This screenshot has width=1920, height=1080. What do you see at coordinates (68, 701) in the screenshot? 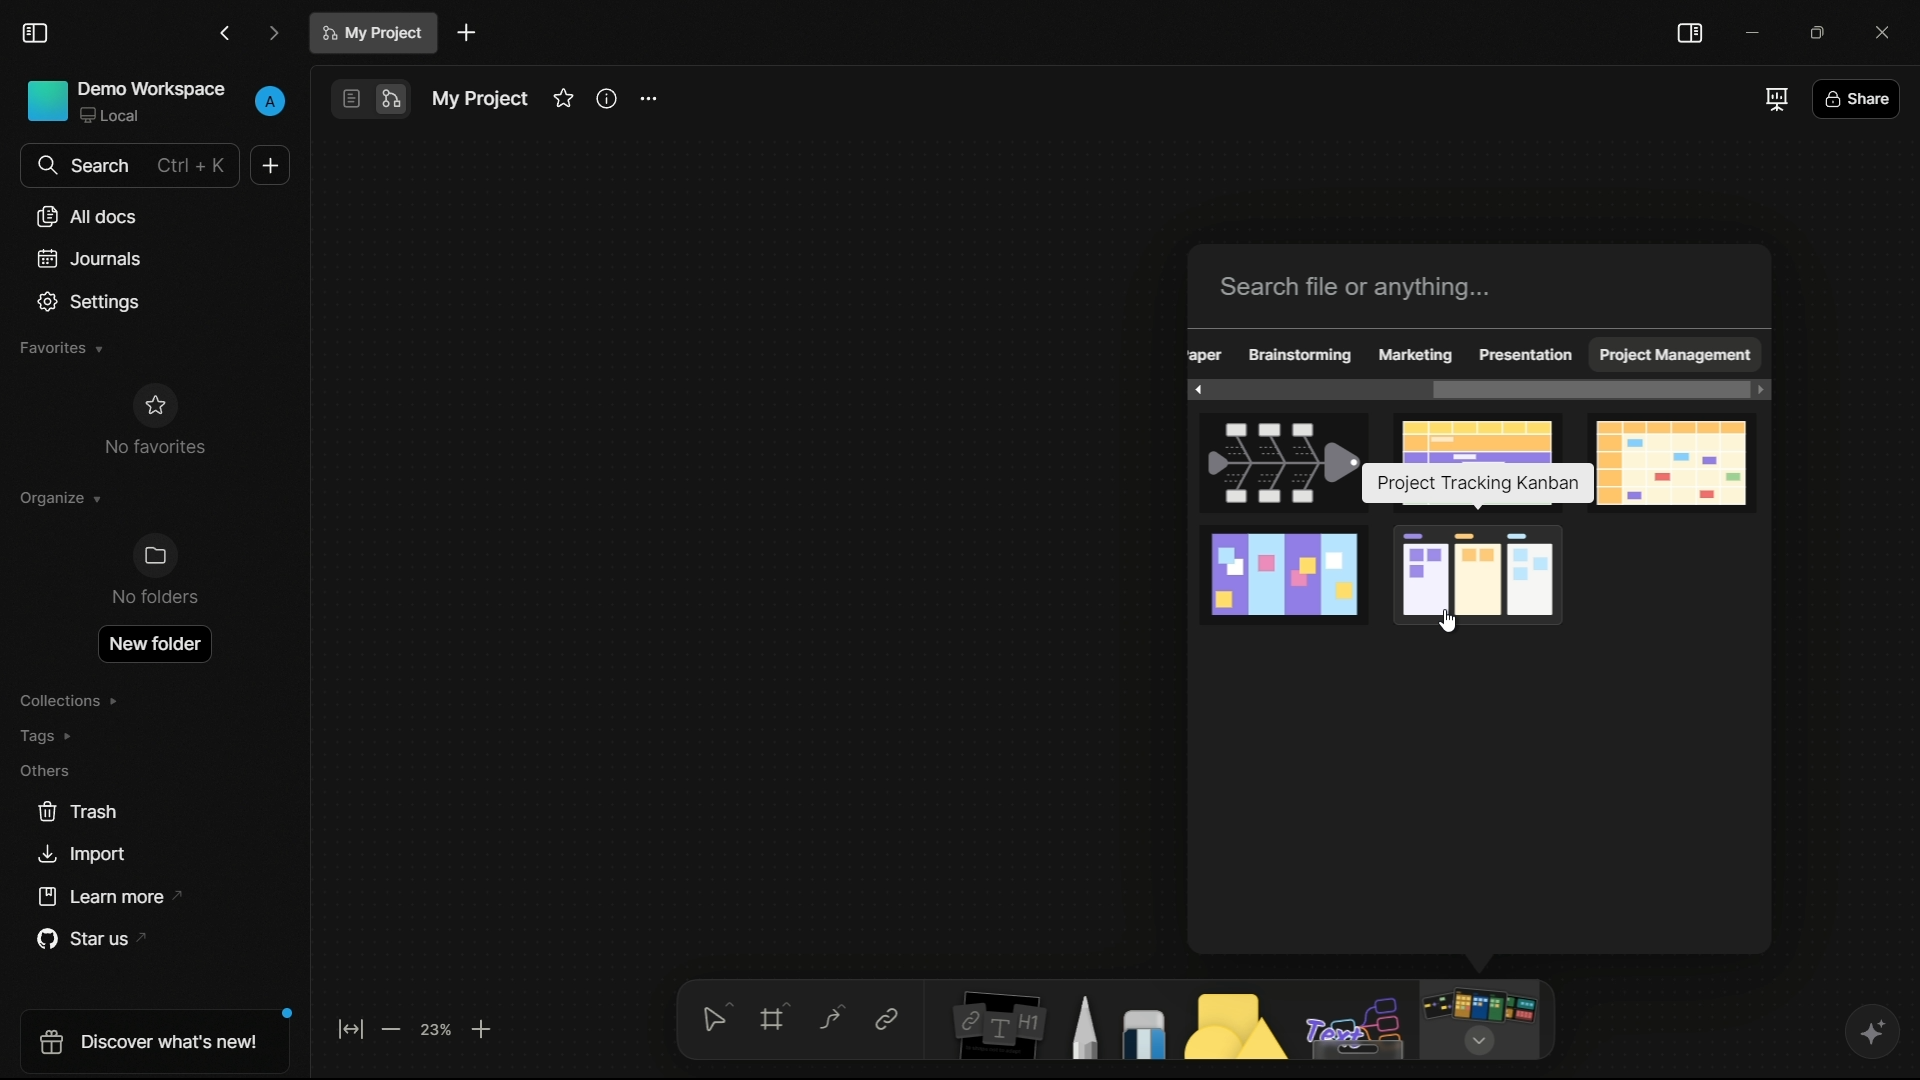
I see `collections` at bounding box center [68, 701].